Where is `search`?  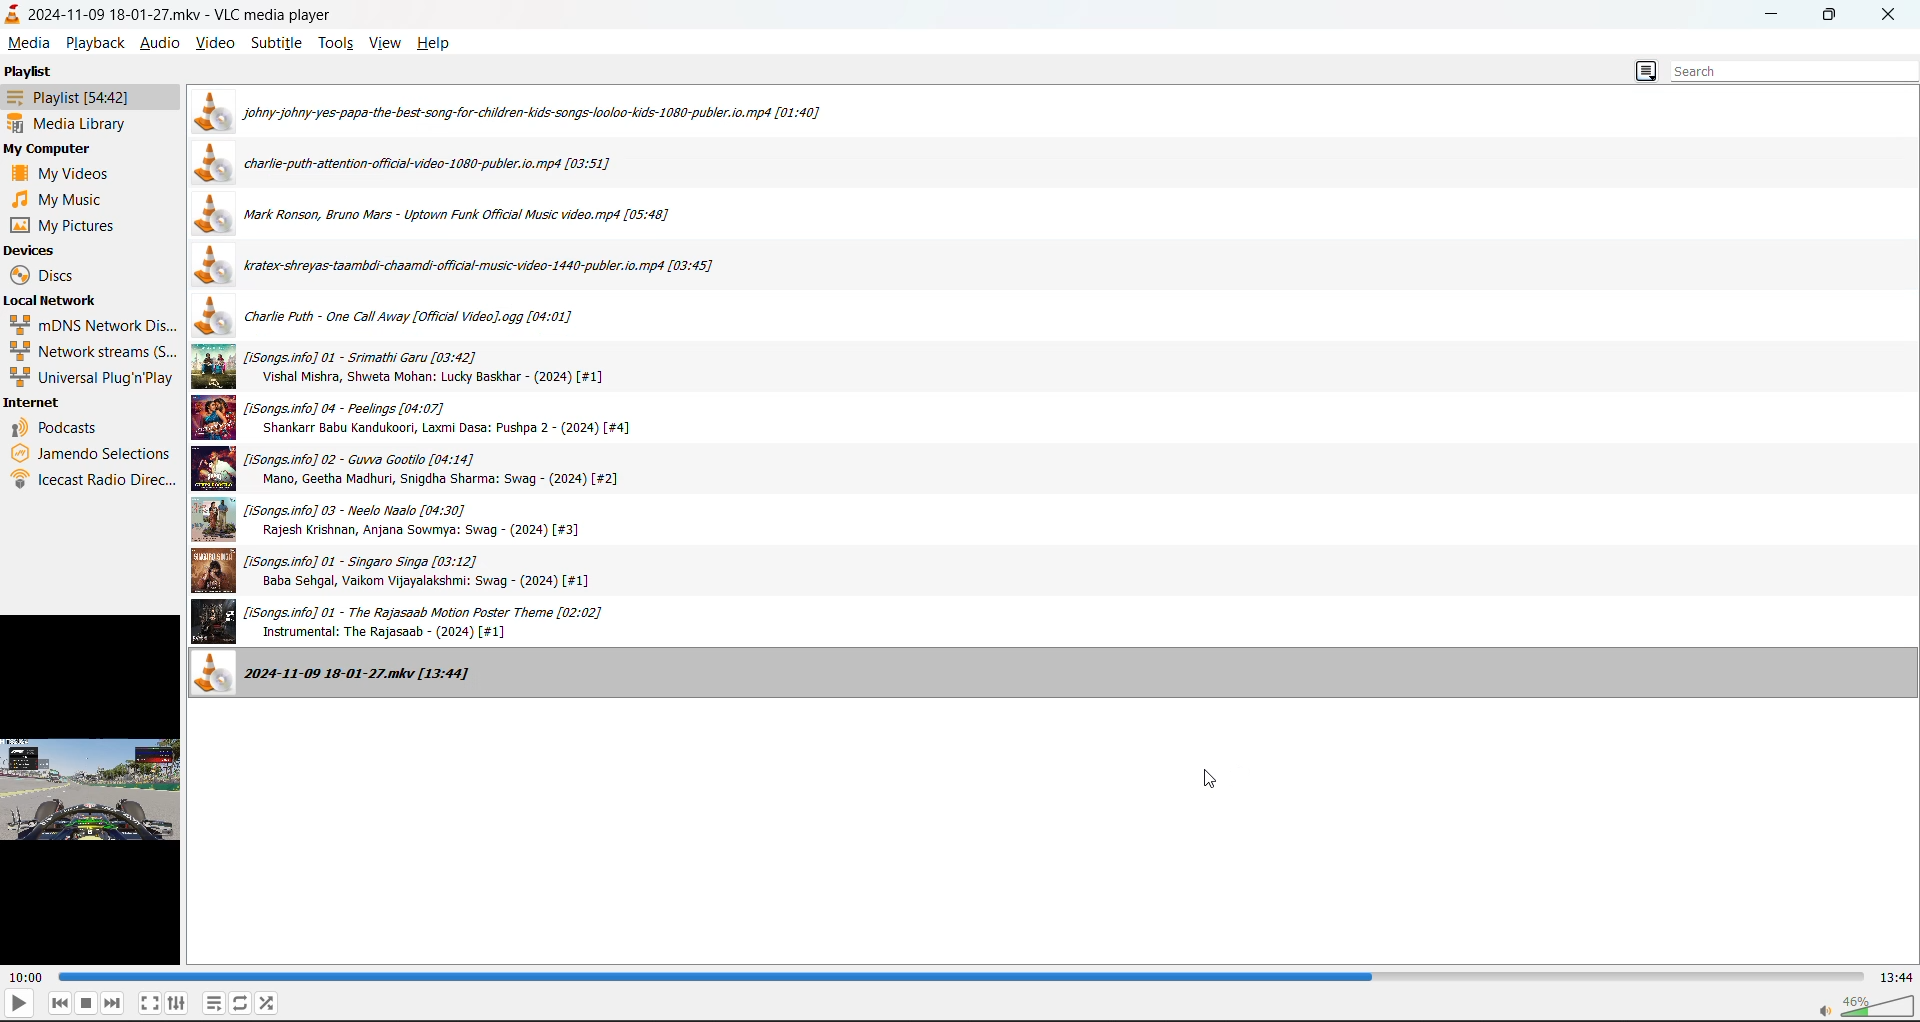
search is located at coordinates (1779, 69).